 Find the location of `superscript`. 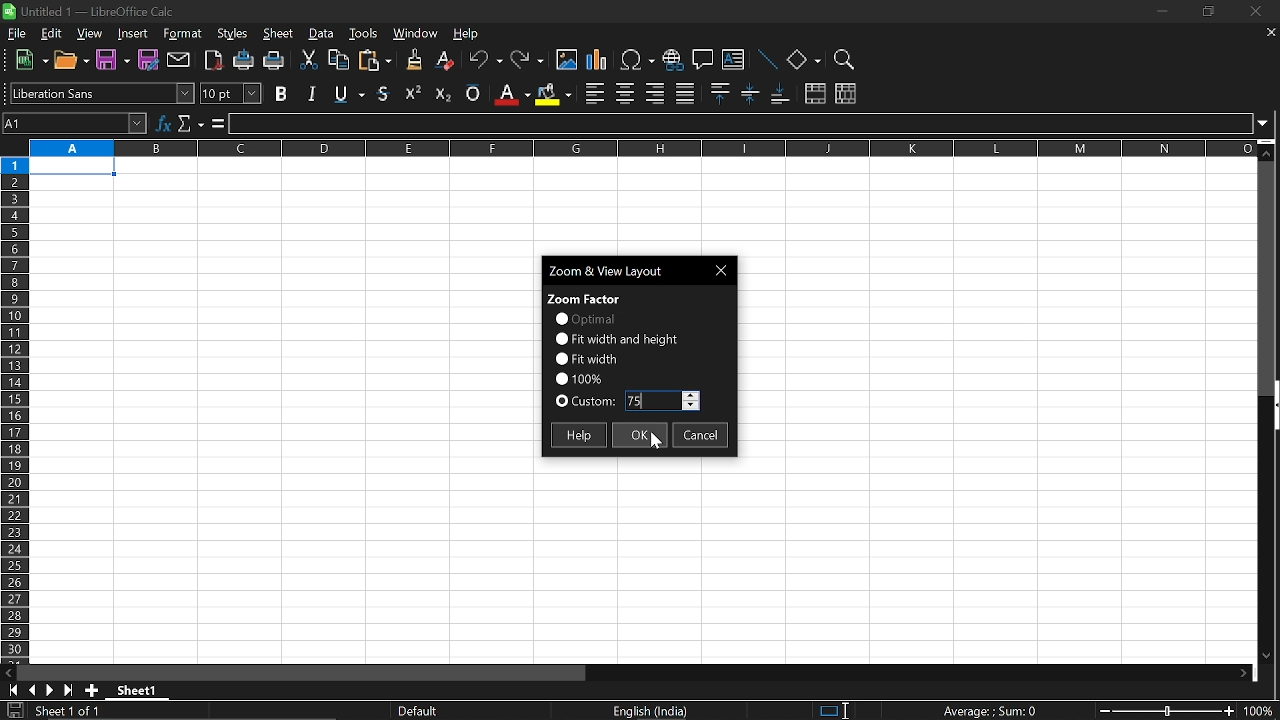

superscript is located at coordinates (414, 92).